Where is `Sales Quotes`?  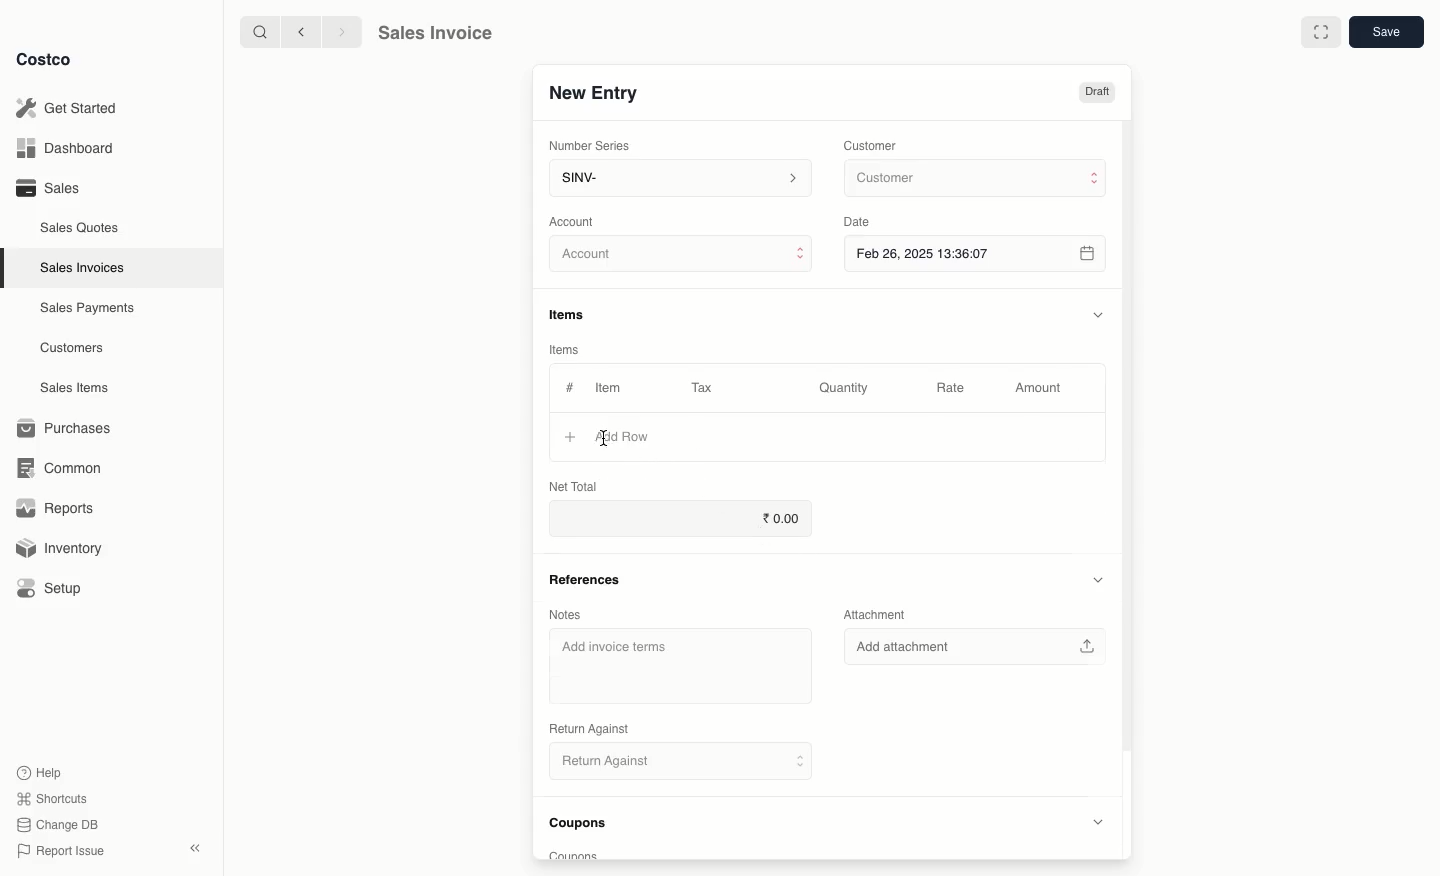
Sales Quotes is located at coordinates (82, 227).